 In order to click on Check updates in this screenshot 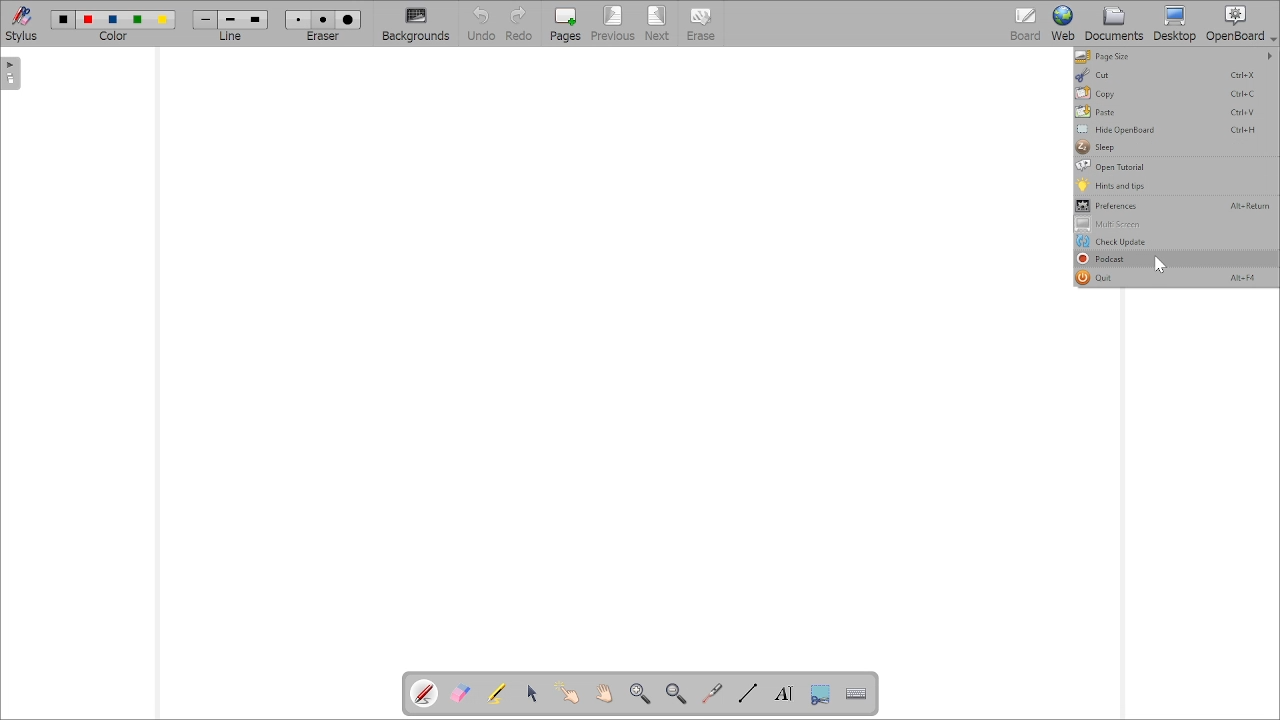, I will do `click(1175, 242)`.